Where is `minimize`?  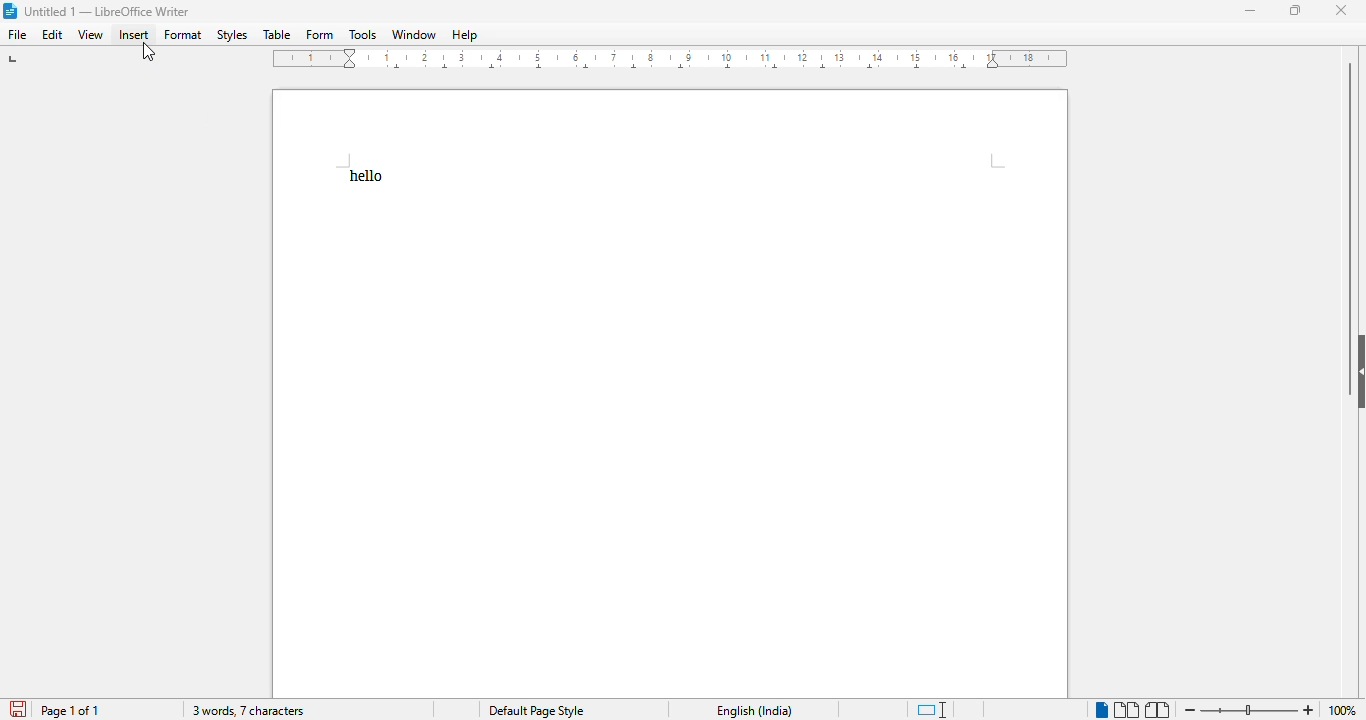
minimize is located at coordinates (1249, 11).